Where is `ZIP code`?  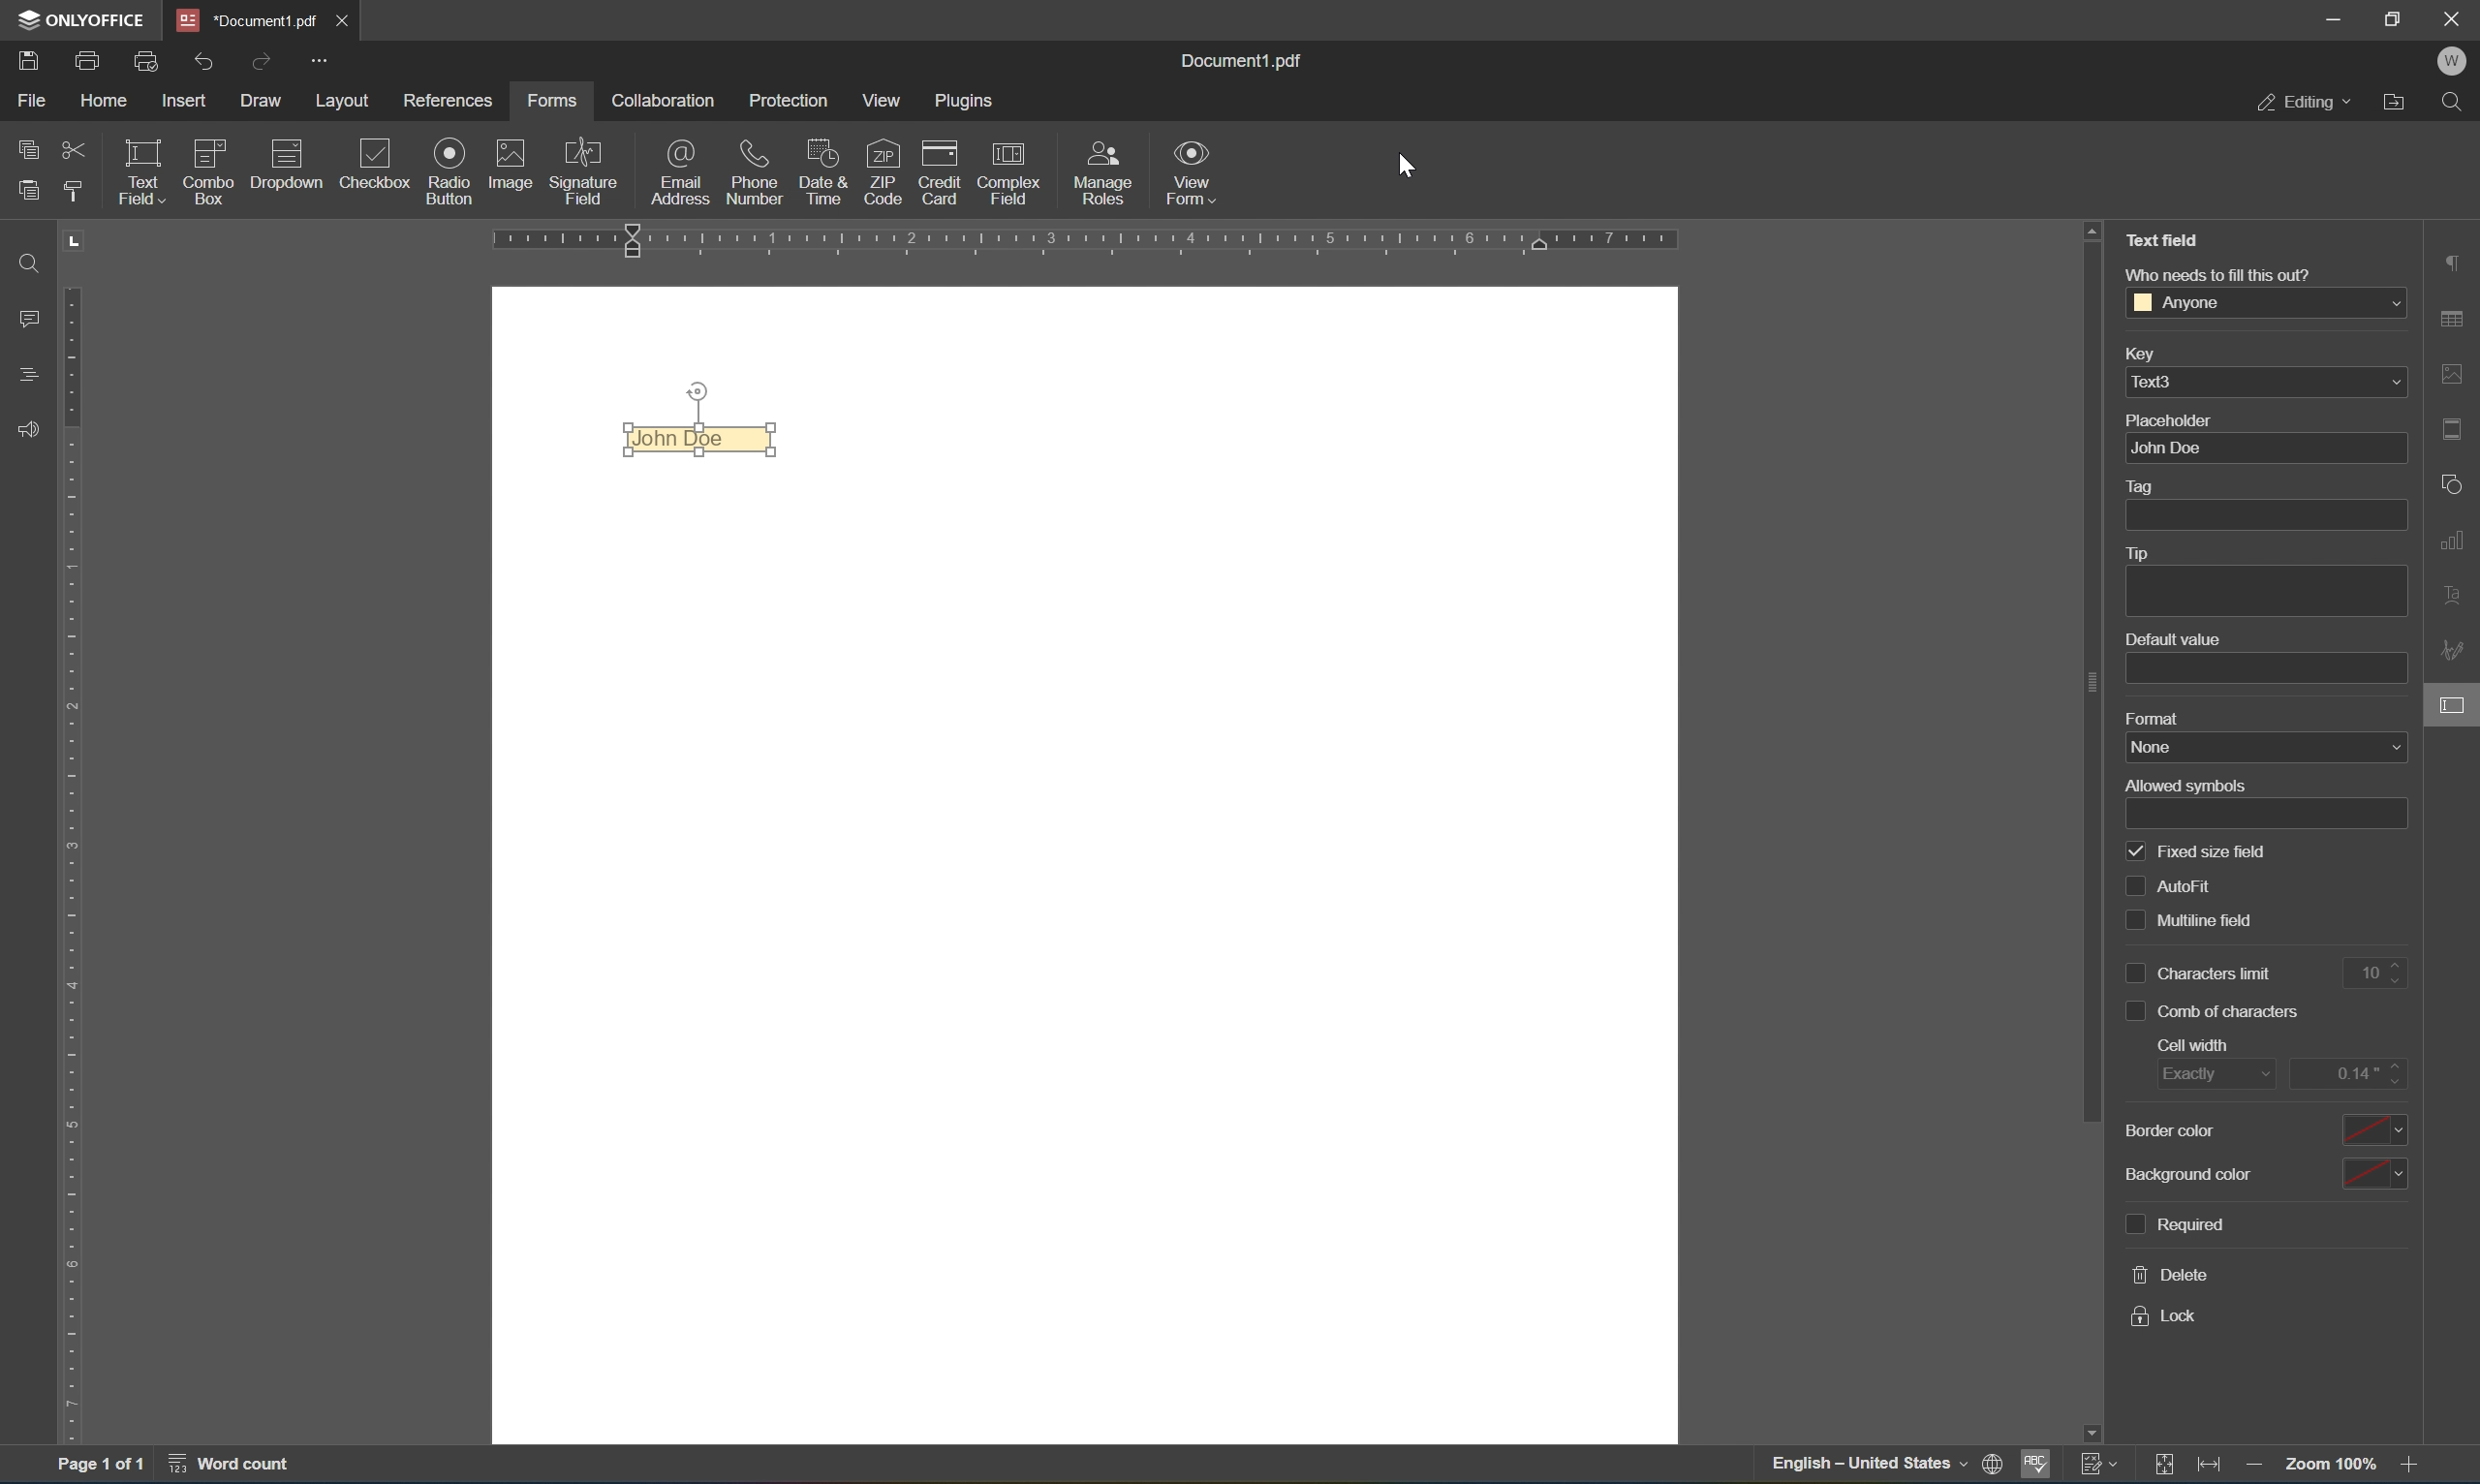
ZIP code is located at coordinates (882, 169).